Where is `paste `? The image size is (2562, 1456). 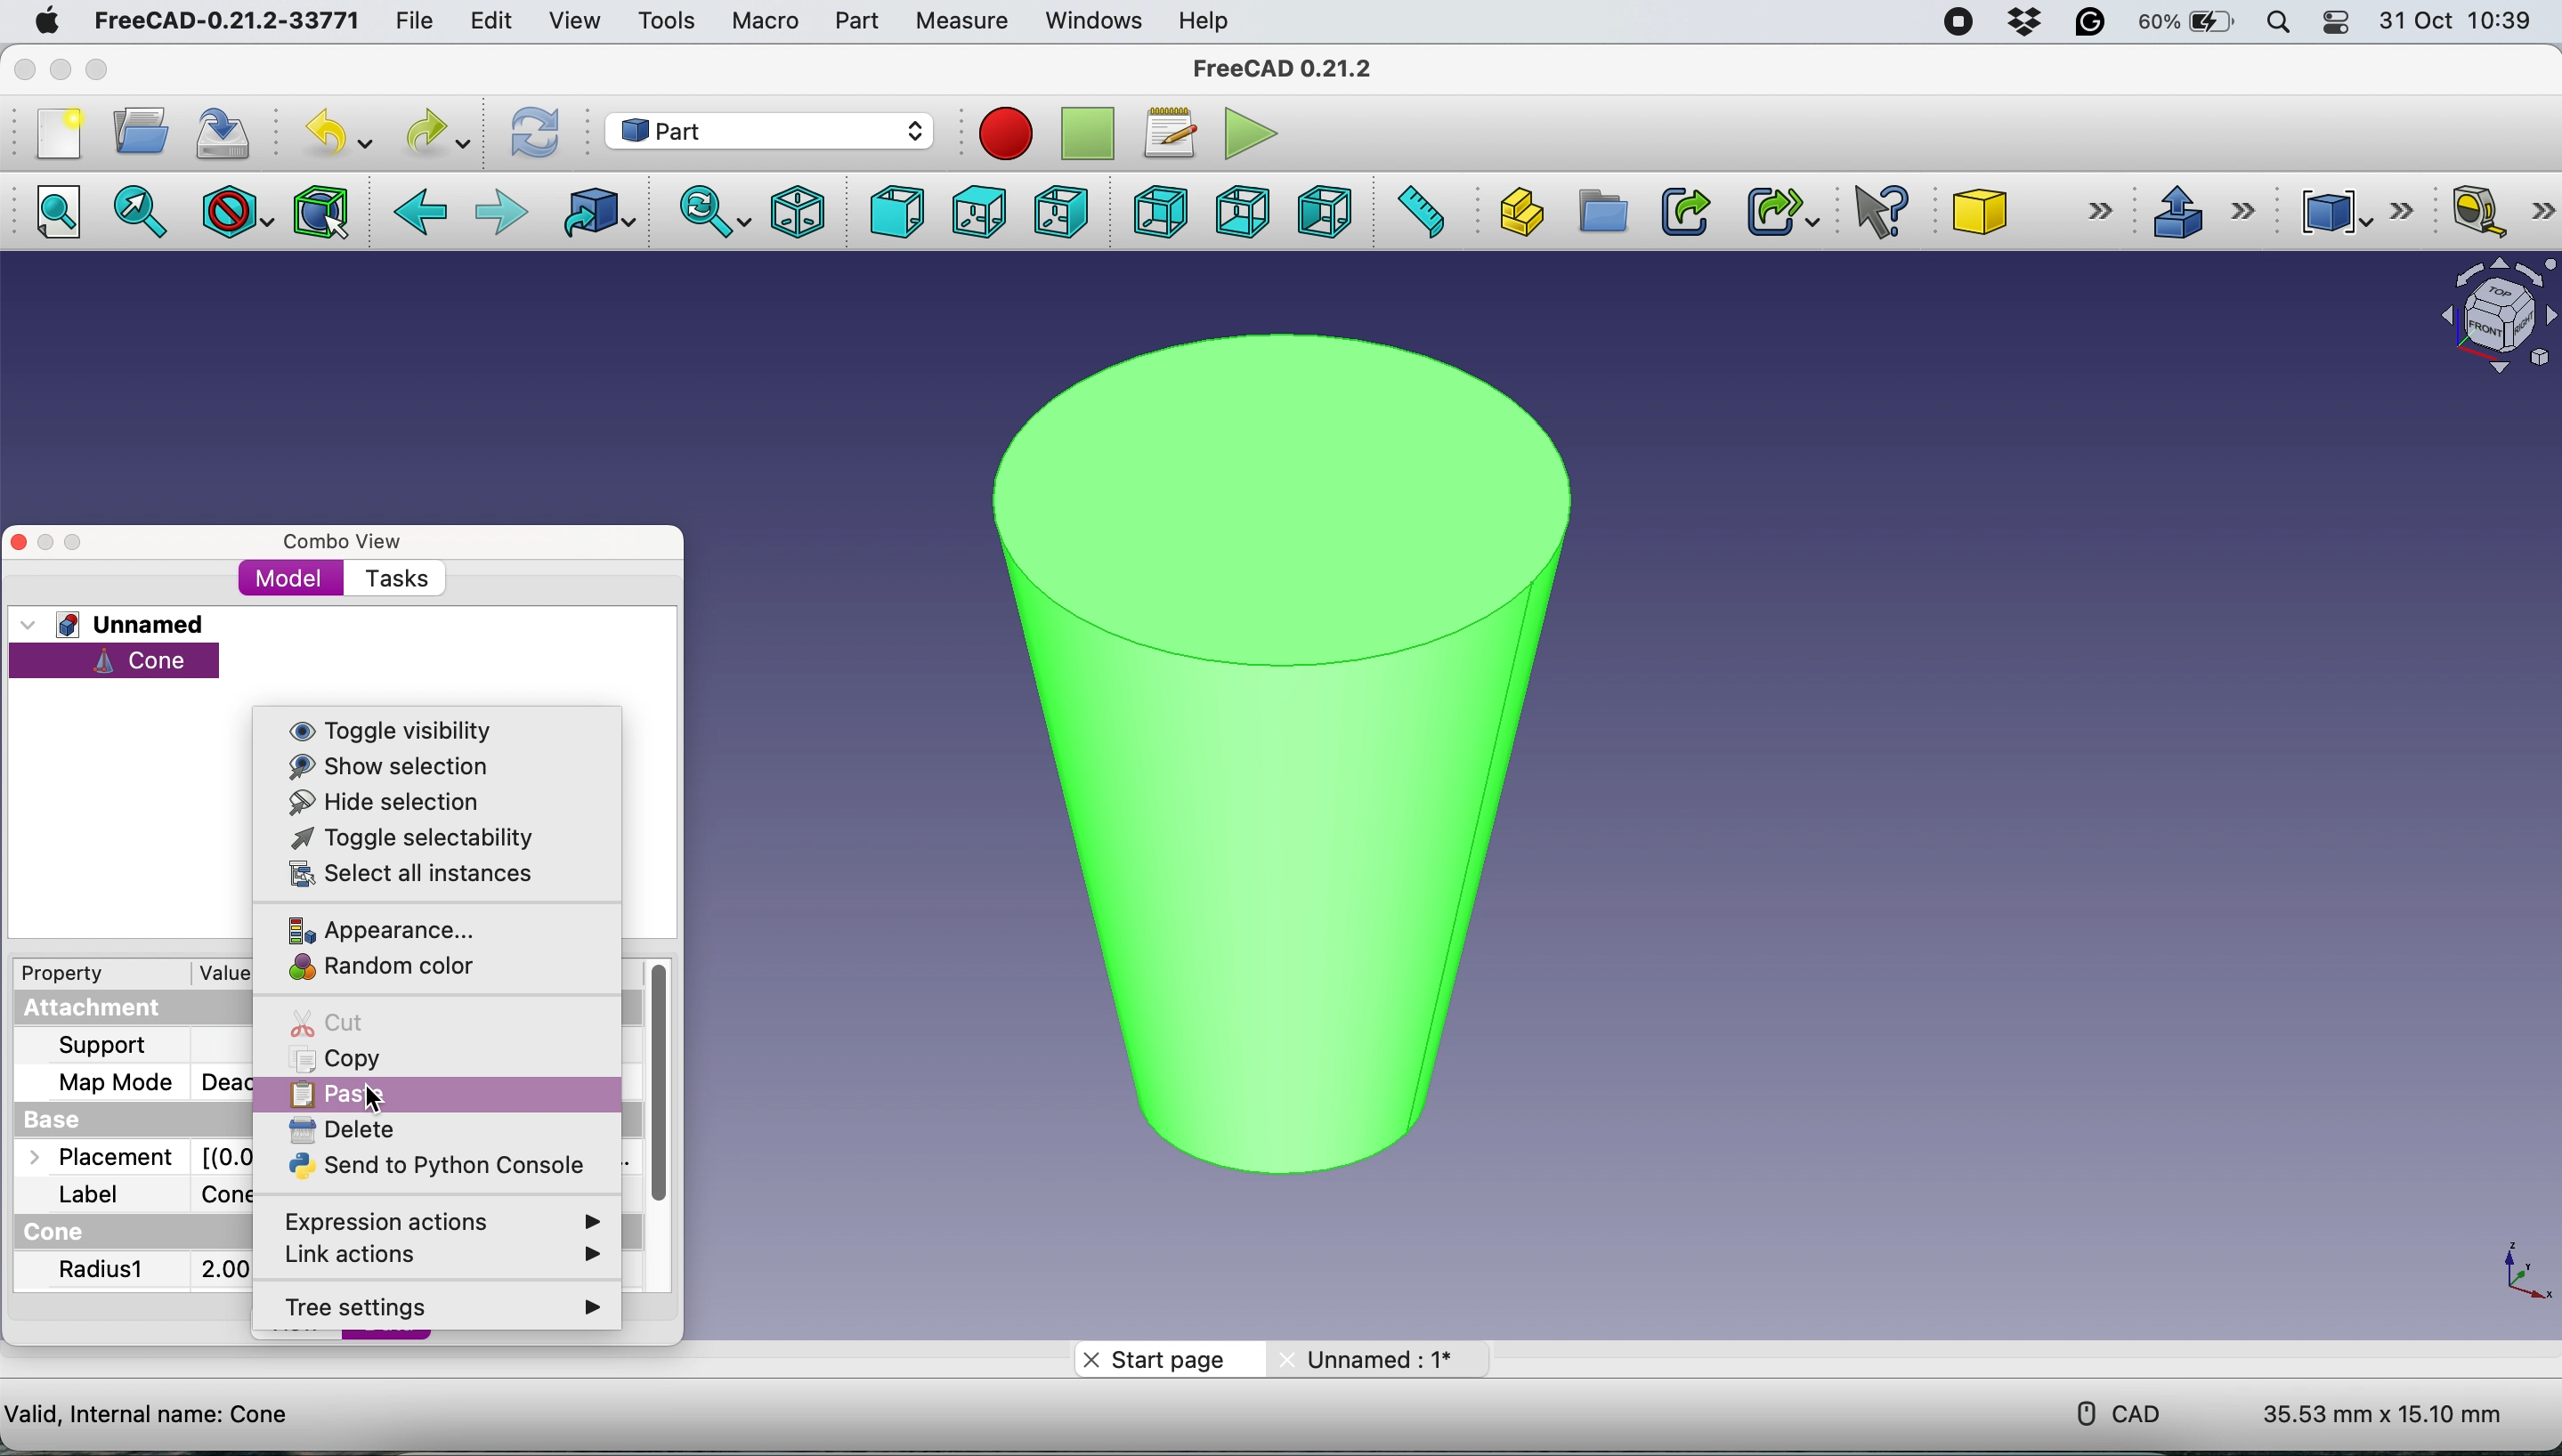 paste  is located at coordinates (437, 1093).